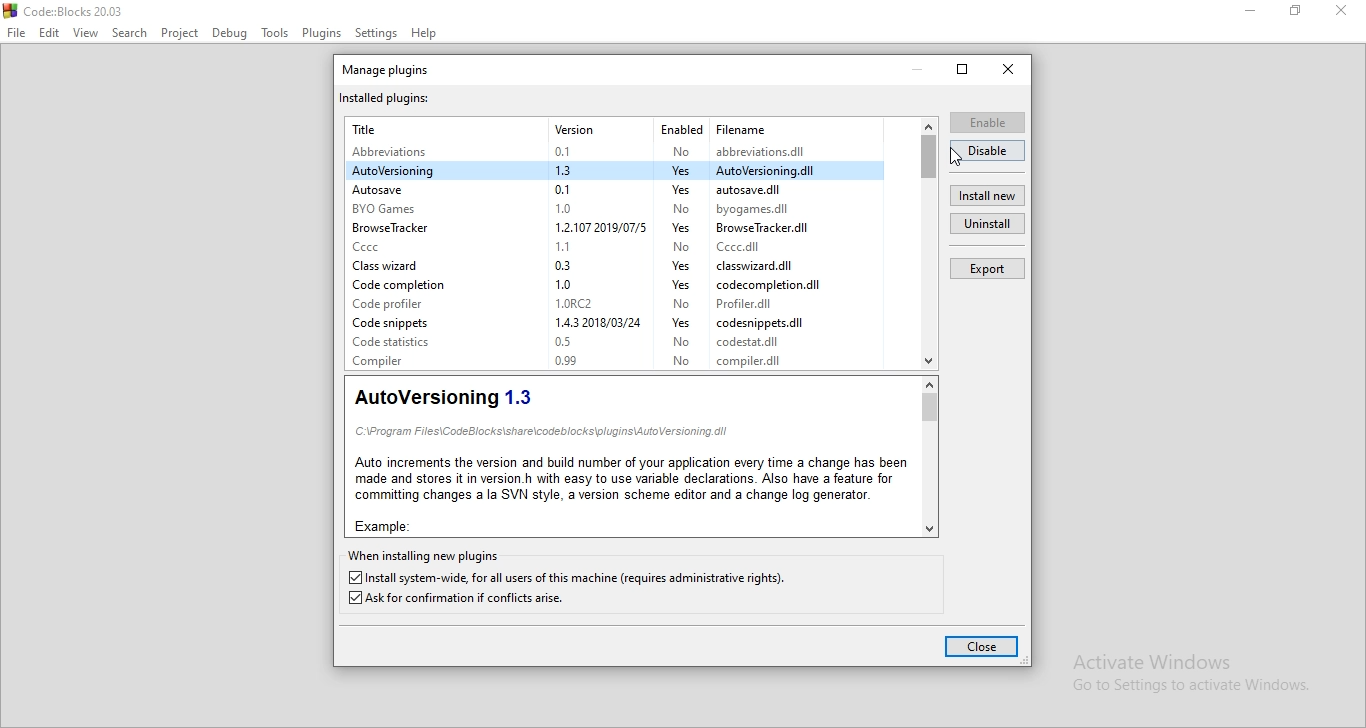 Image resolution: width=1366 pixels, height=728 pixels. Describe the element at coordinates (680, 361) in the screenshot. I see `No` at that location.